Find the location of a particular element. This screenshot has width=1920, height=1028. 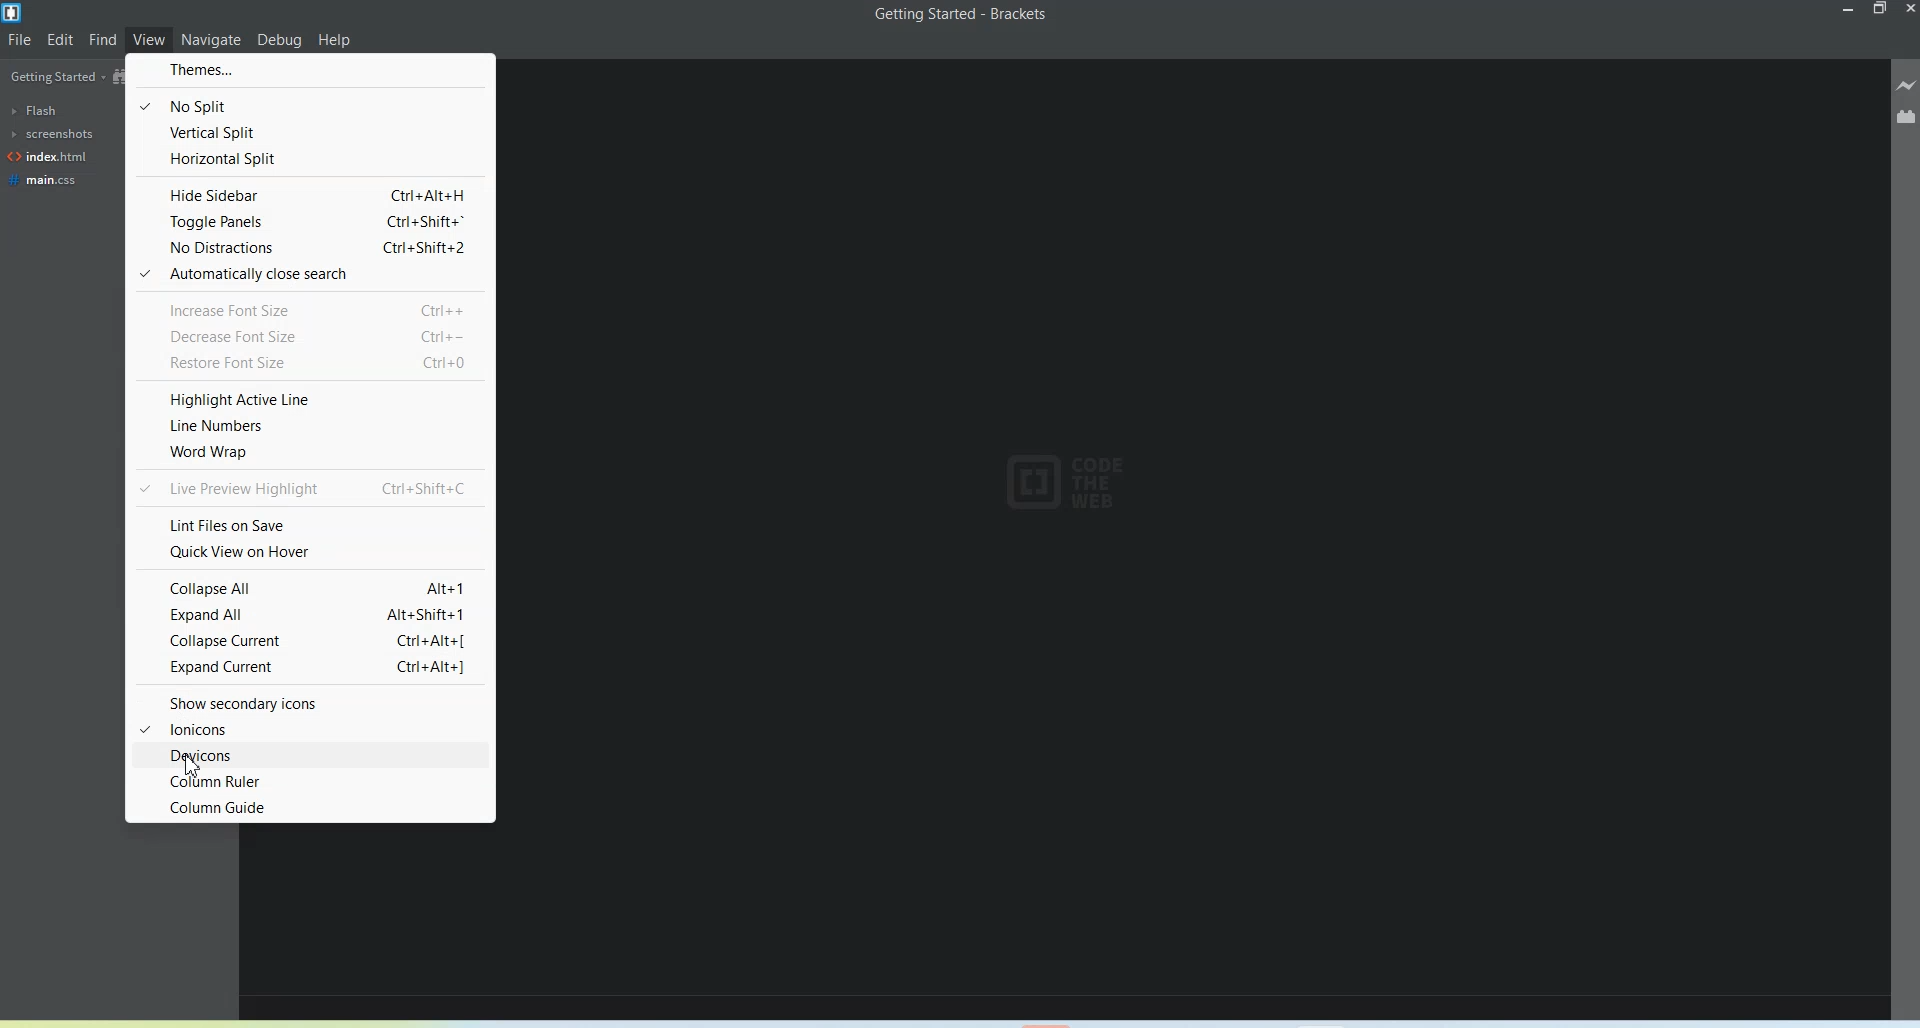

Word Wrap is located at coordinates (308, 451).